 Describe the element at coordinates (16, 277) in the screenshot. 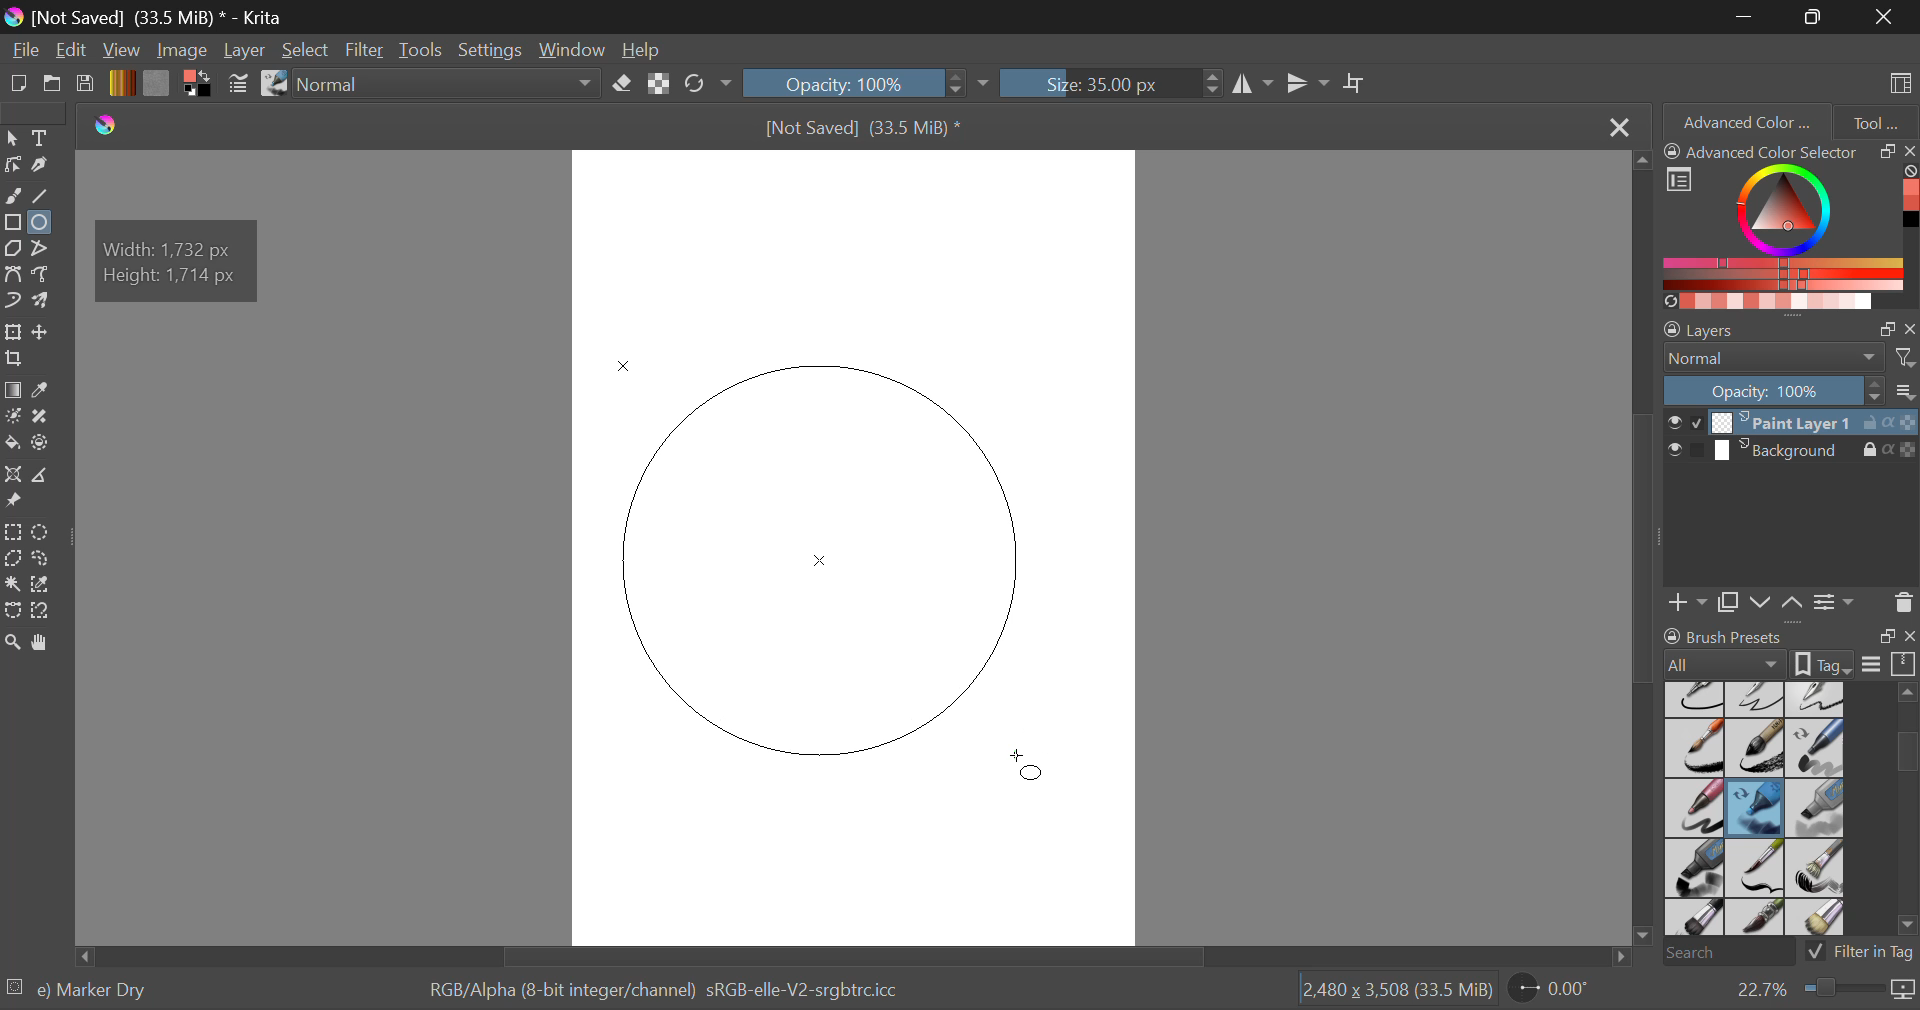

I see `Bezier Curve` at that location.